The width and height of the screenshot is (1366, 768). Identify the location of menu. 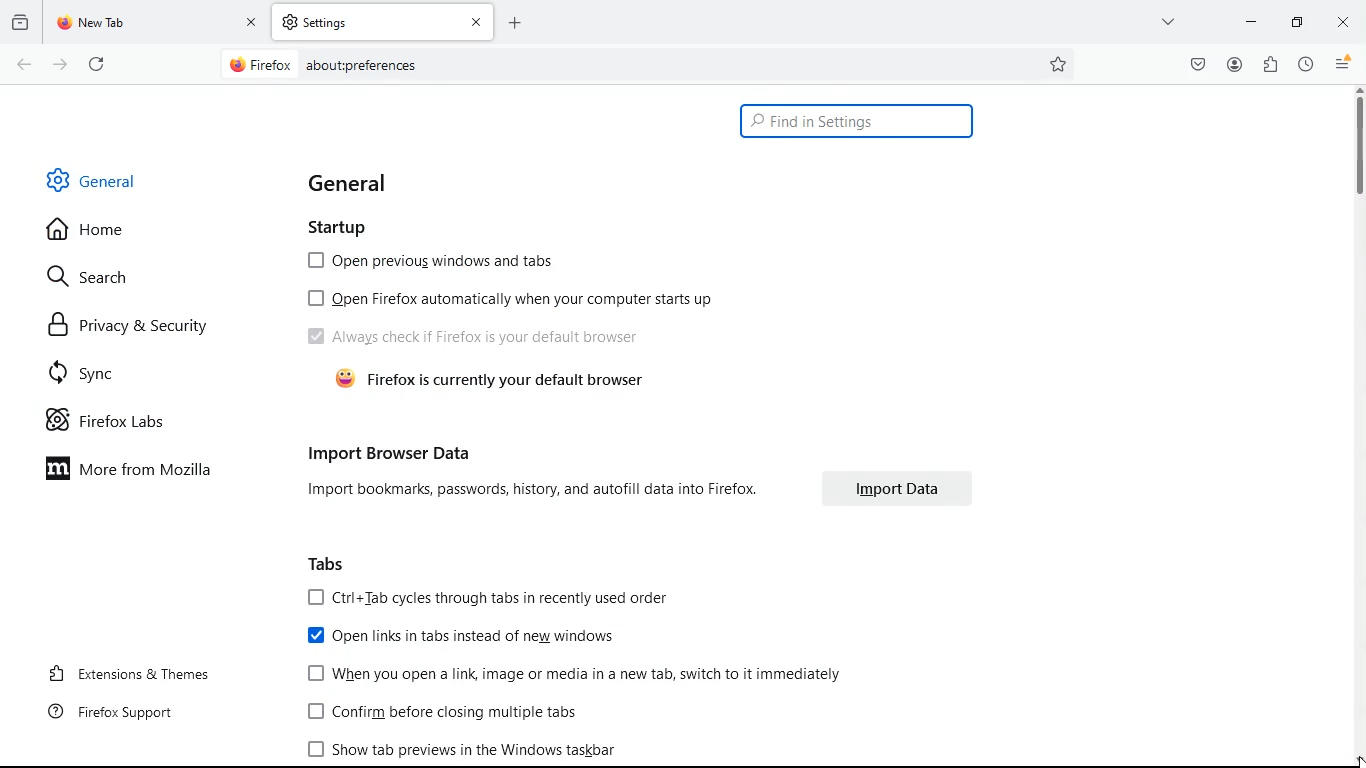
(1344, 64).